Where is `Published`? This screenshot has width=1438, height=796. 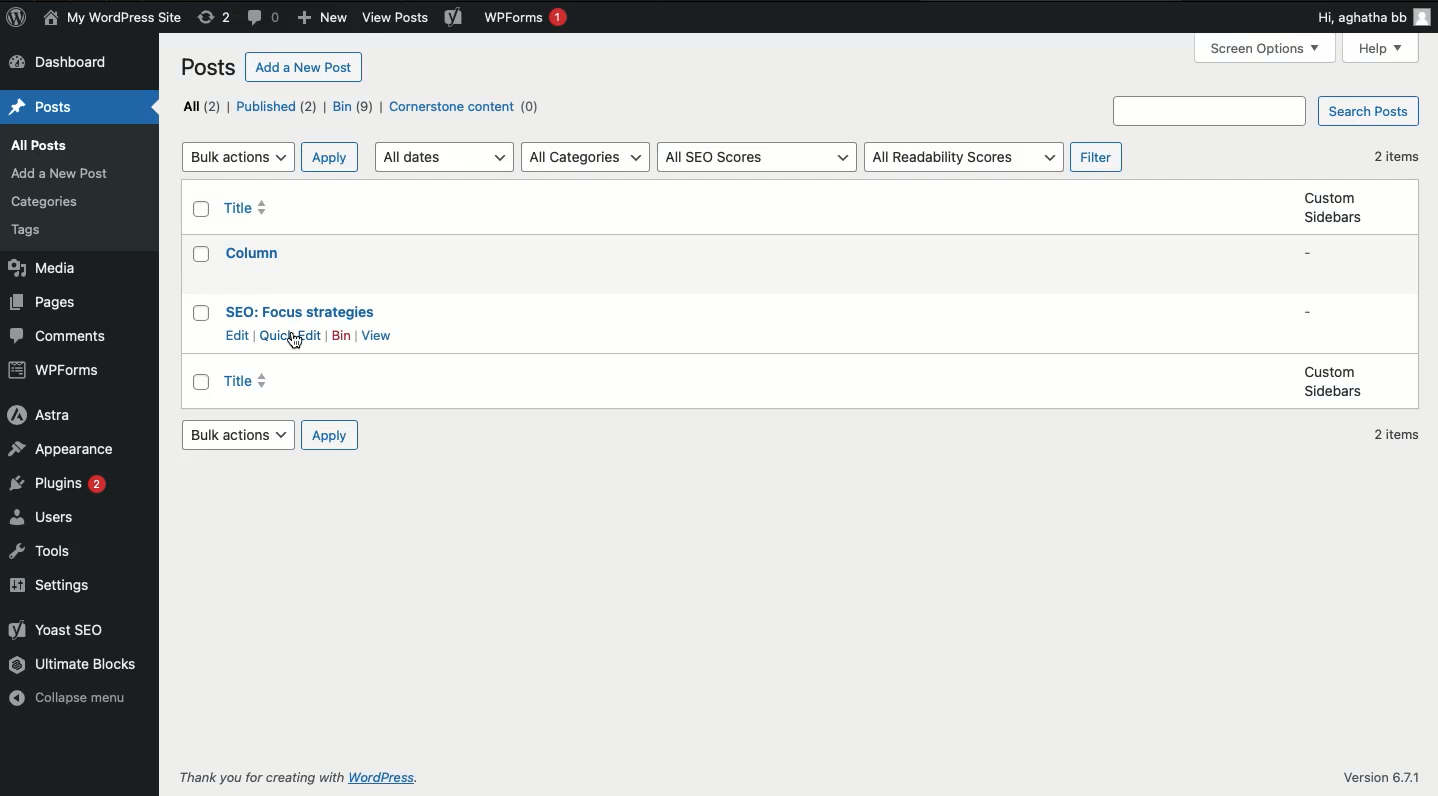 Published is located at coordinates (276, 106).